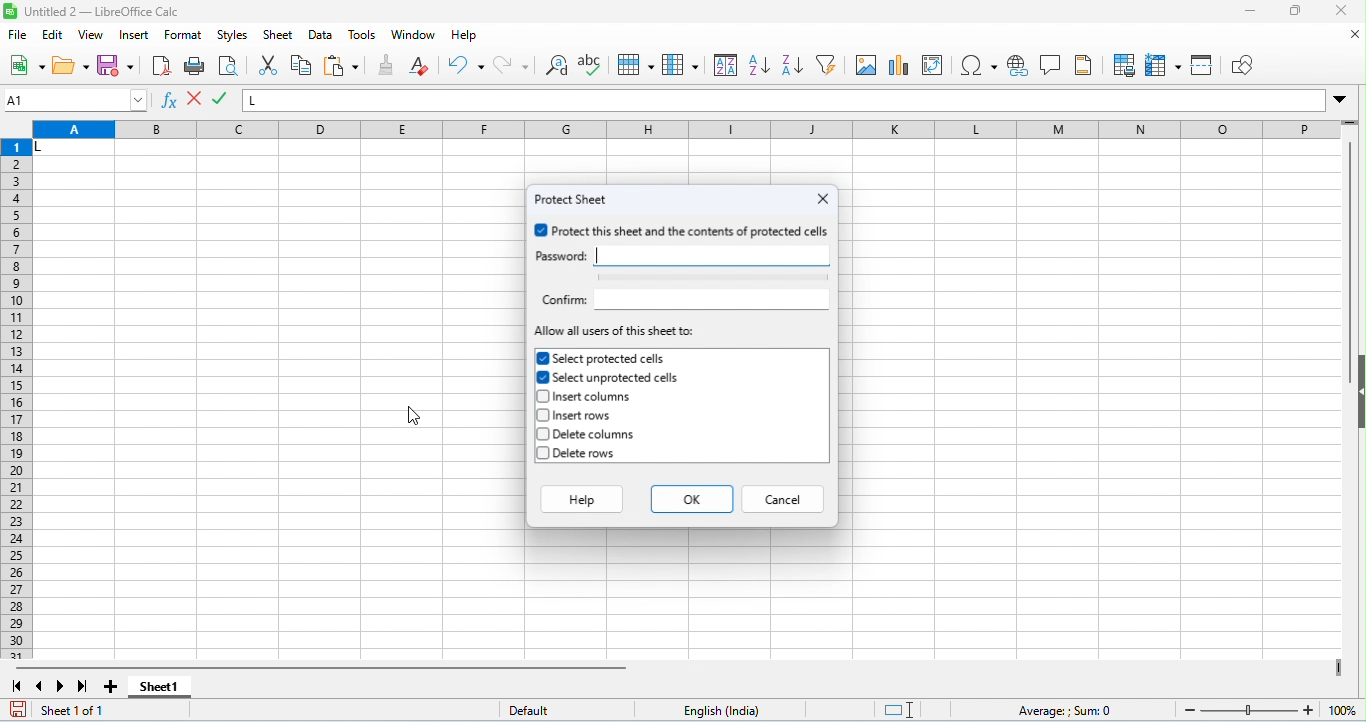 The height and width of the screenshot is (722, 1366). What do you see at coordinates (589, 435) in the screenshot?
I see `delete columns` at bounding box center [589, 435].